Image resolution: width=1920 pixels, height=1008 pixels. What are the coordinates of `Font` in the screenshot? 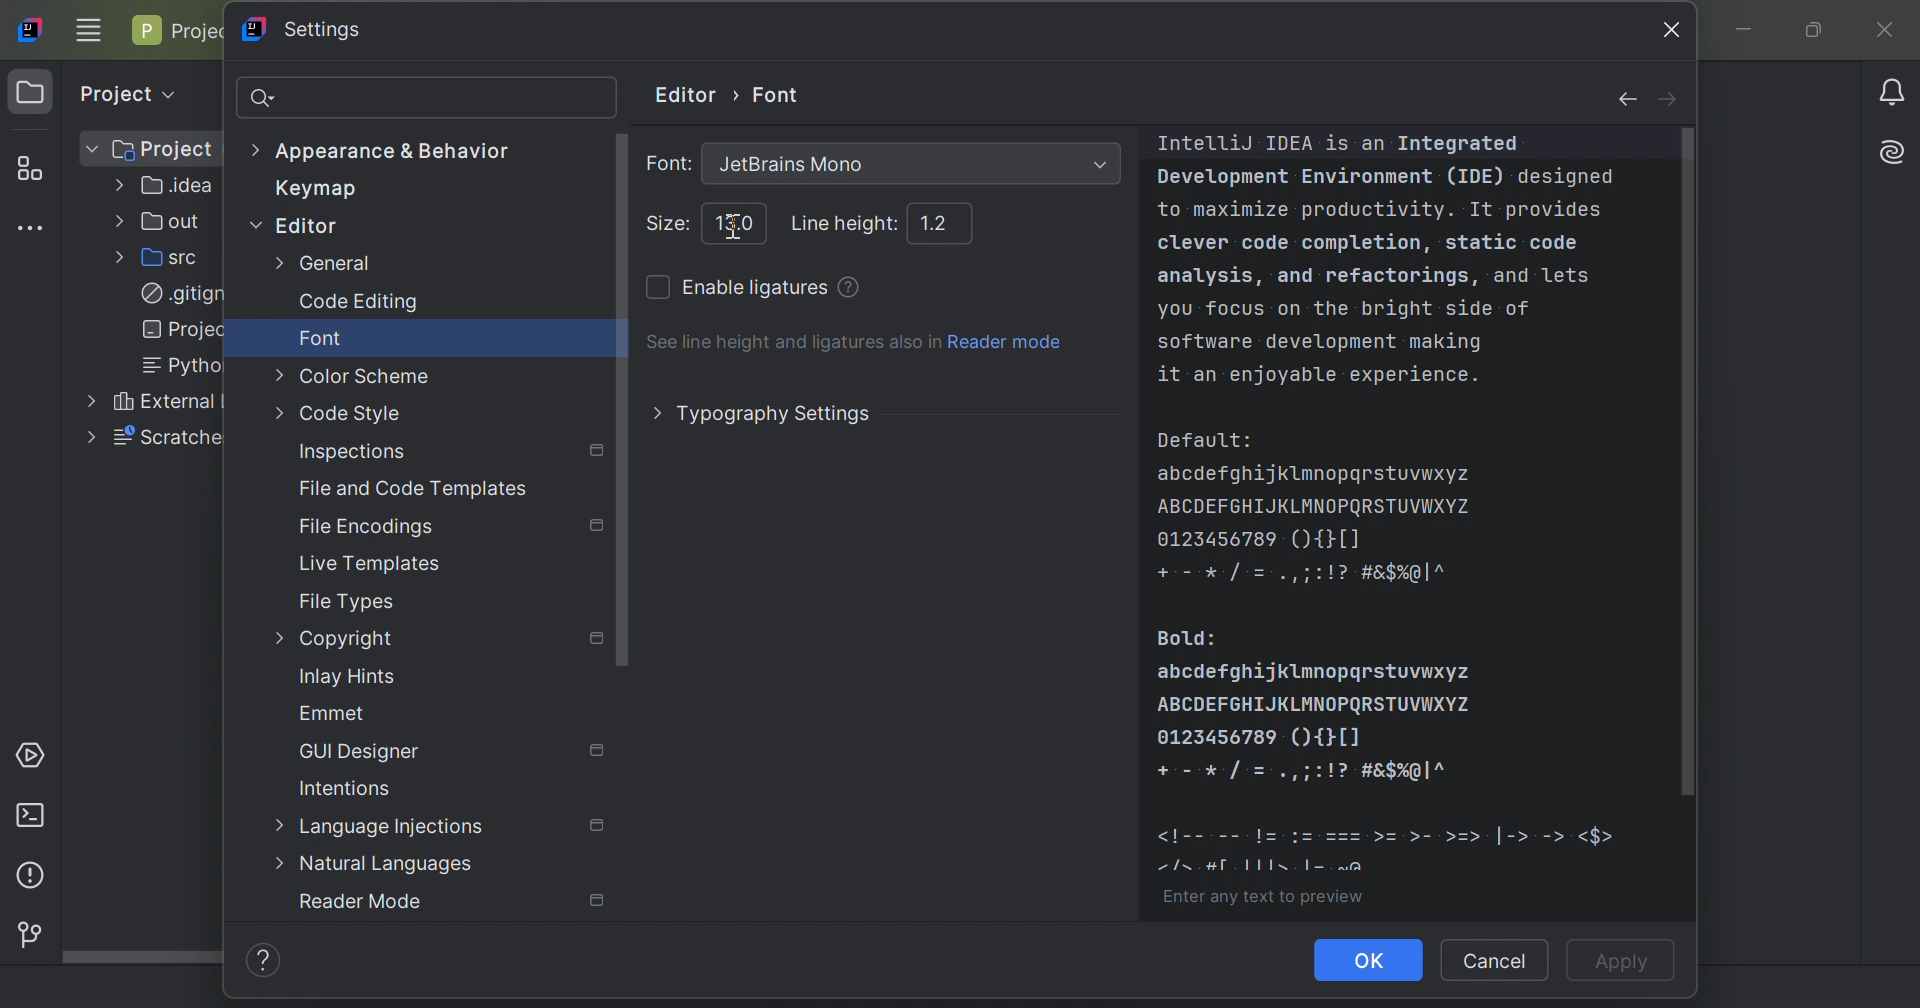 It's located at (780, 91).